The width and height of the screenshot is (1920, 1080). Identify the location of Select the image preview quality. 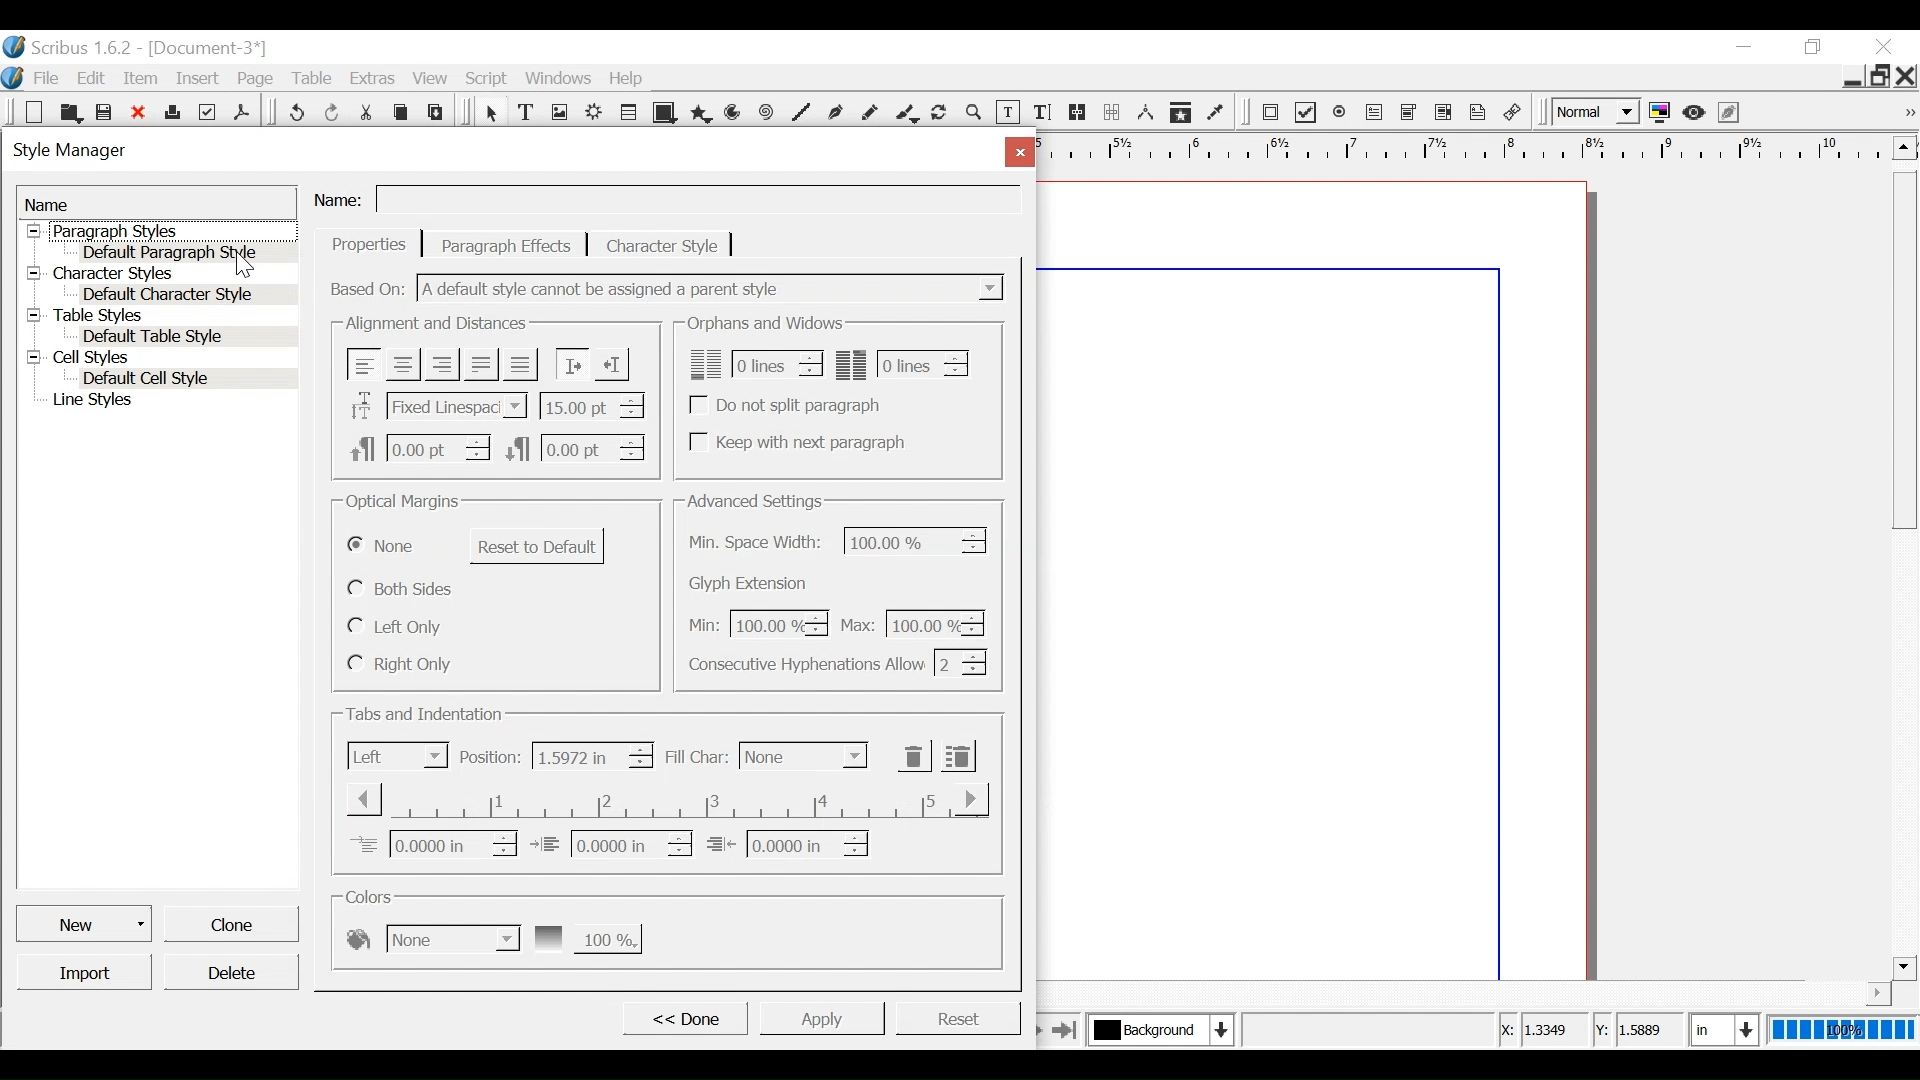
(1598, 112).